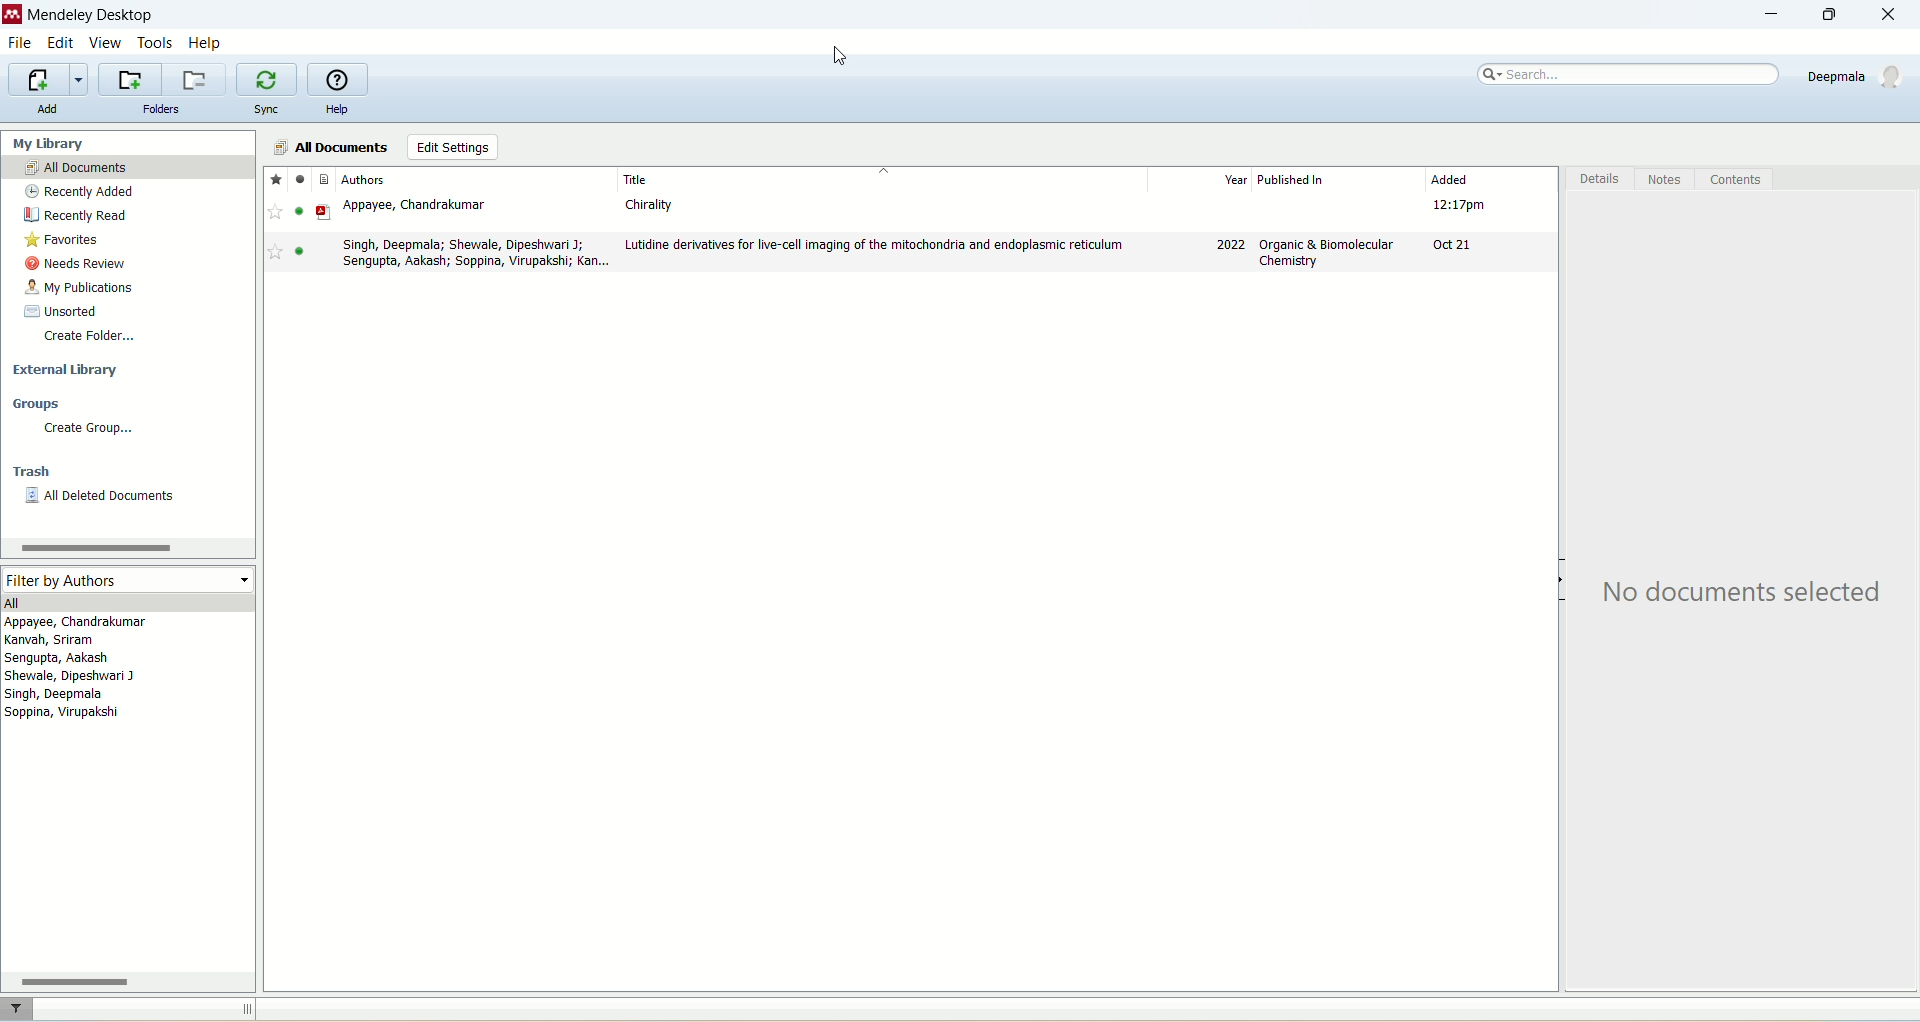 The height and width of the screenshot is (1022, 1920). What do you see at coordinates (1283, 174) in the screenshot?
I see `year published in` at bounding box center [1283, 174].